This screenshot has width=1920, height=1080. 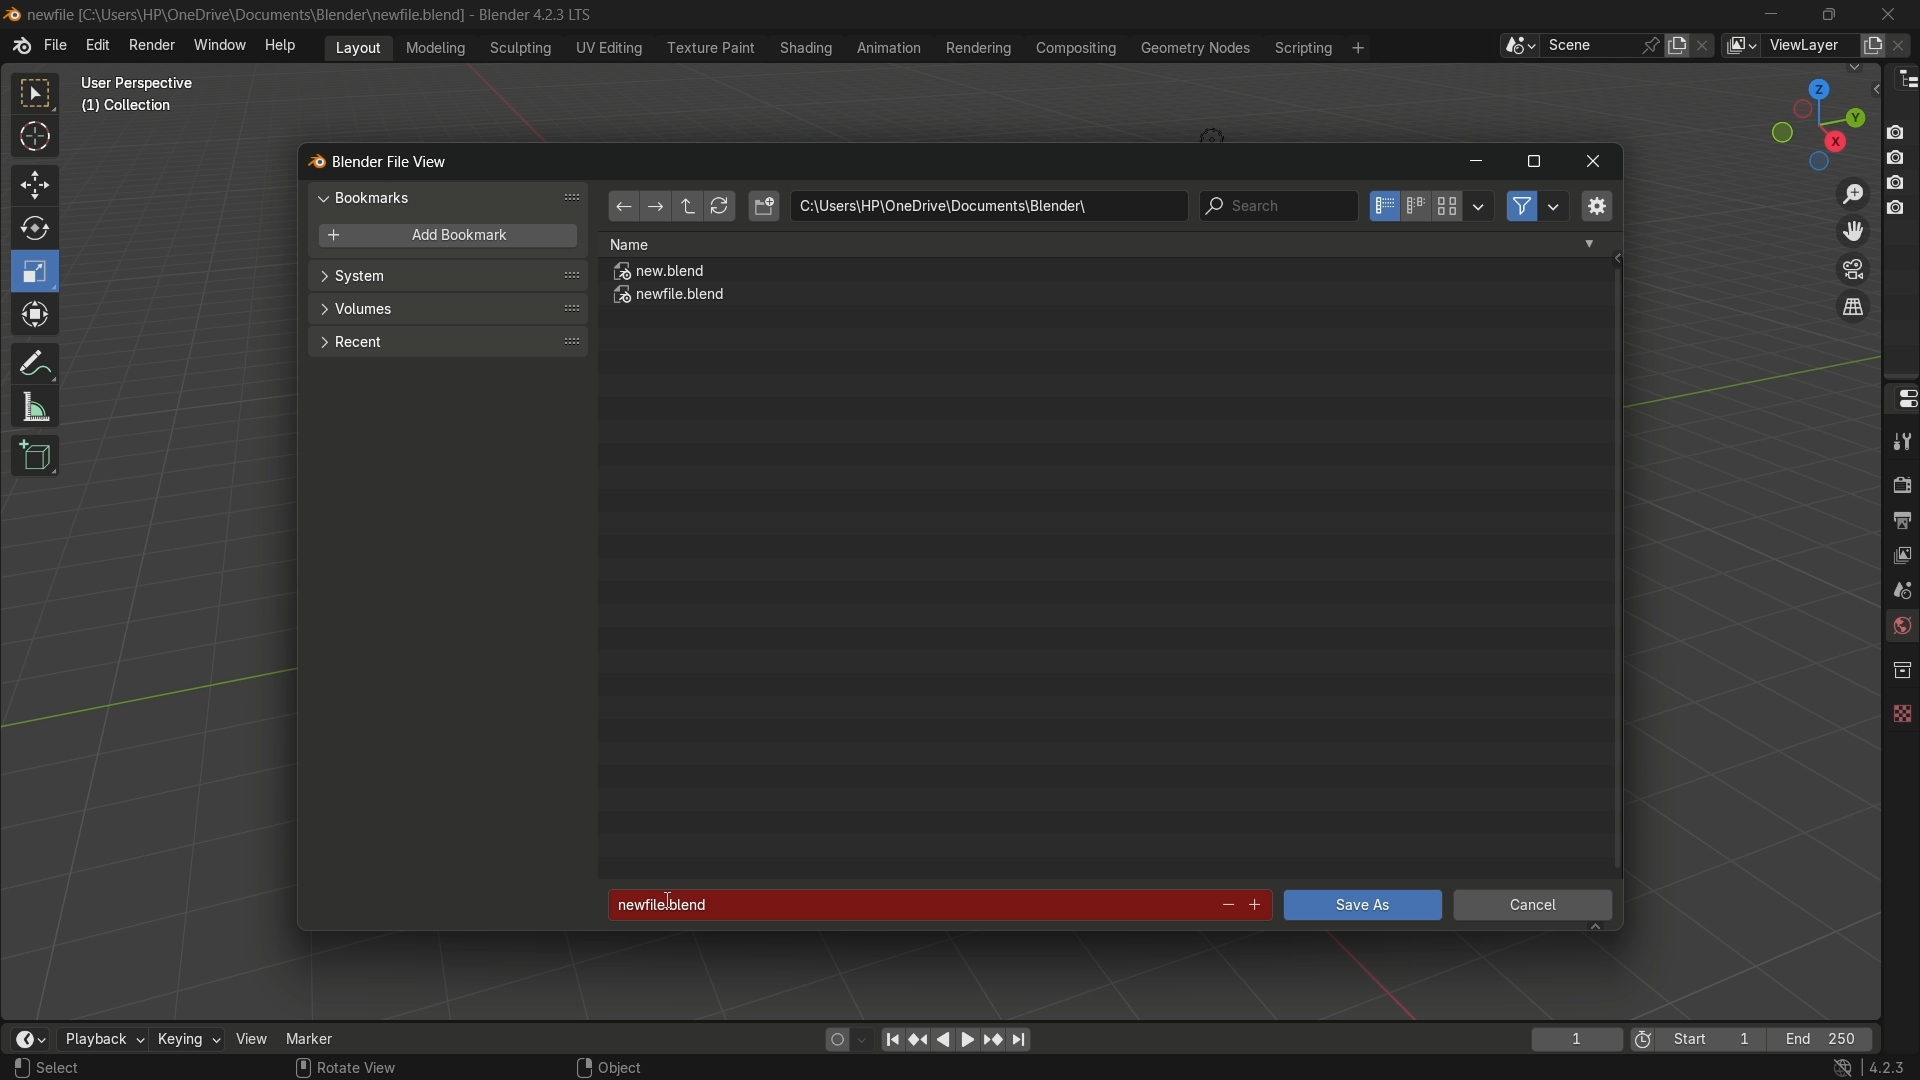 What do you see at coordinates (152, 43) in the screenshot?
I see `render menu` at bounding box center [152, 43].